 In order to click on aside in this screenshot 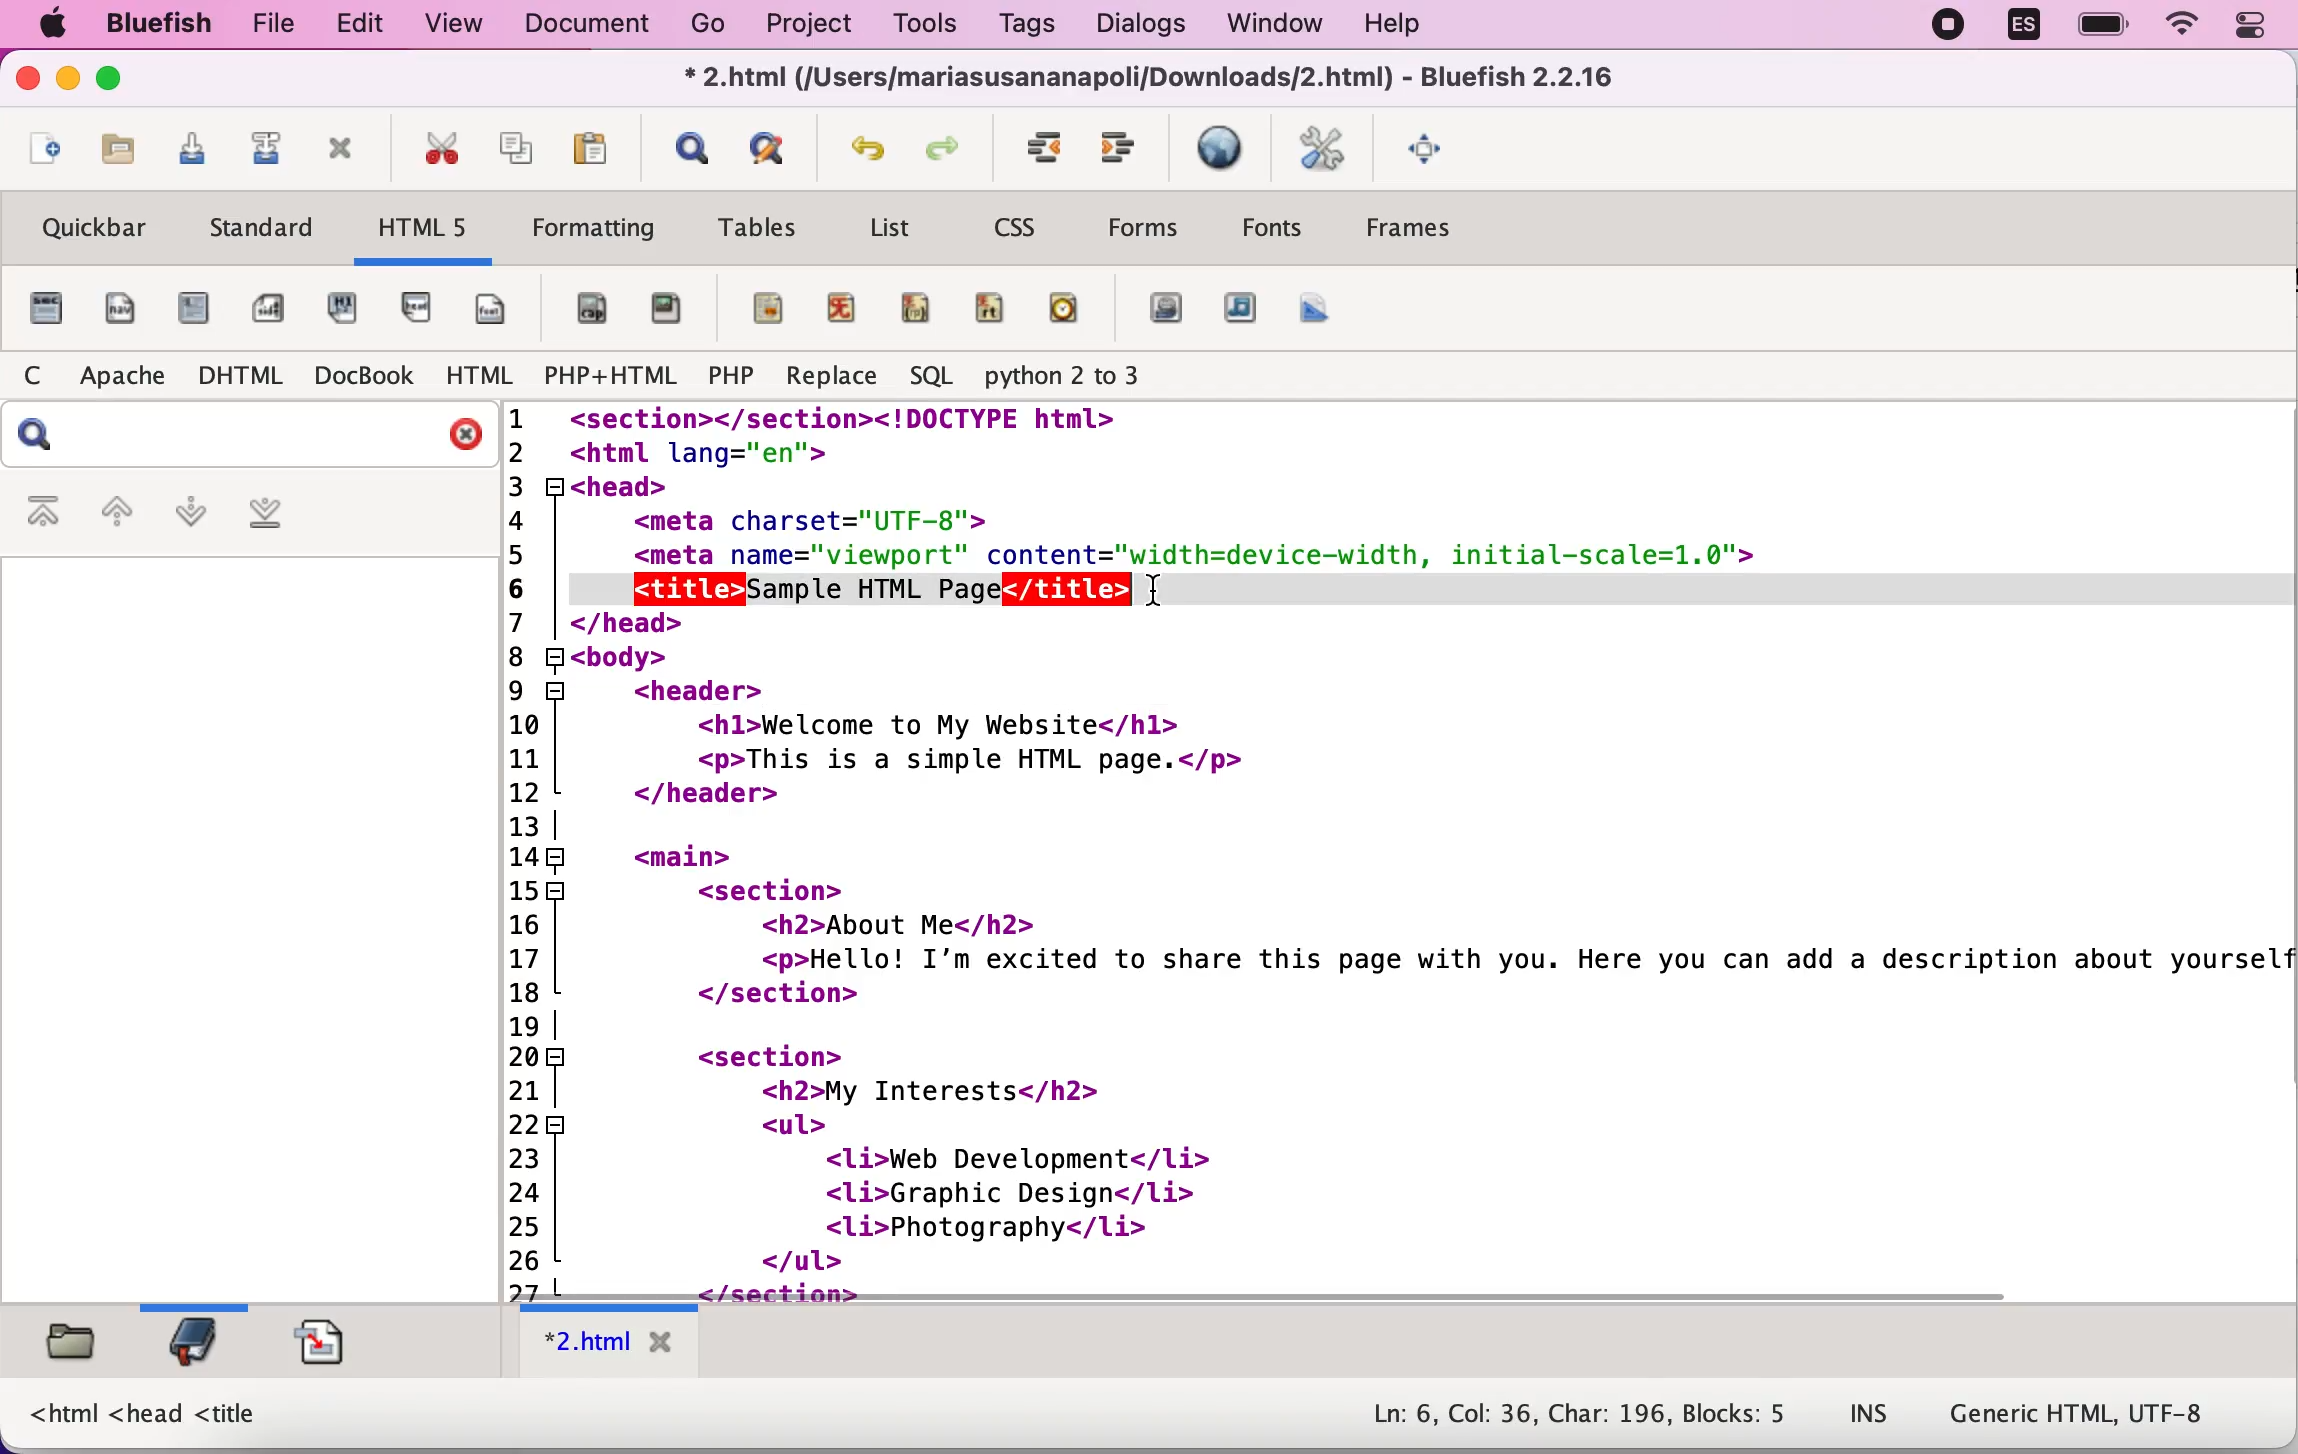, I will do `click(269, 302)`.